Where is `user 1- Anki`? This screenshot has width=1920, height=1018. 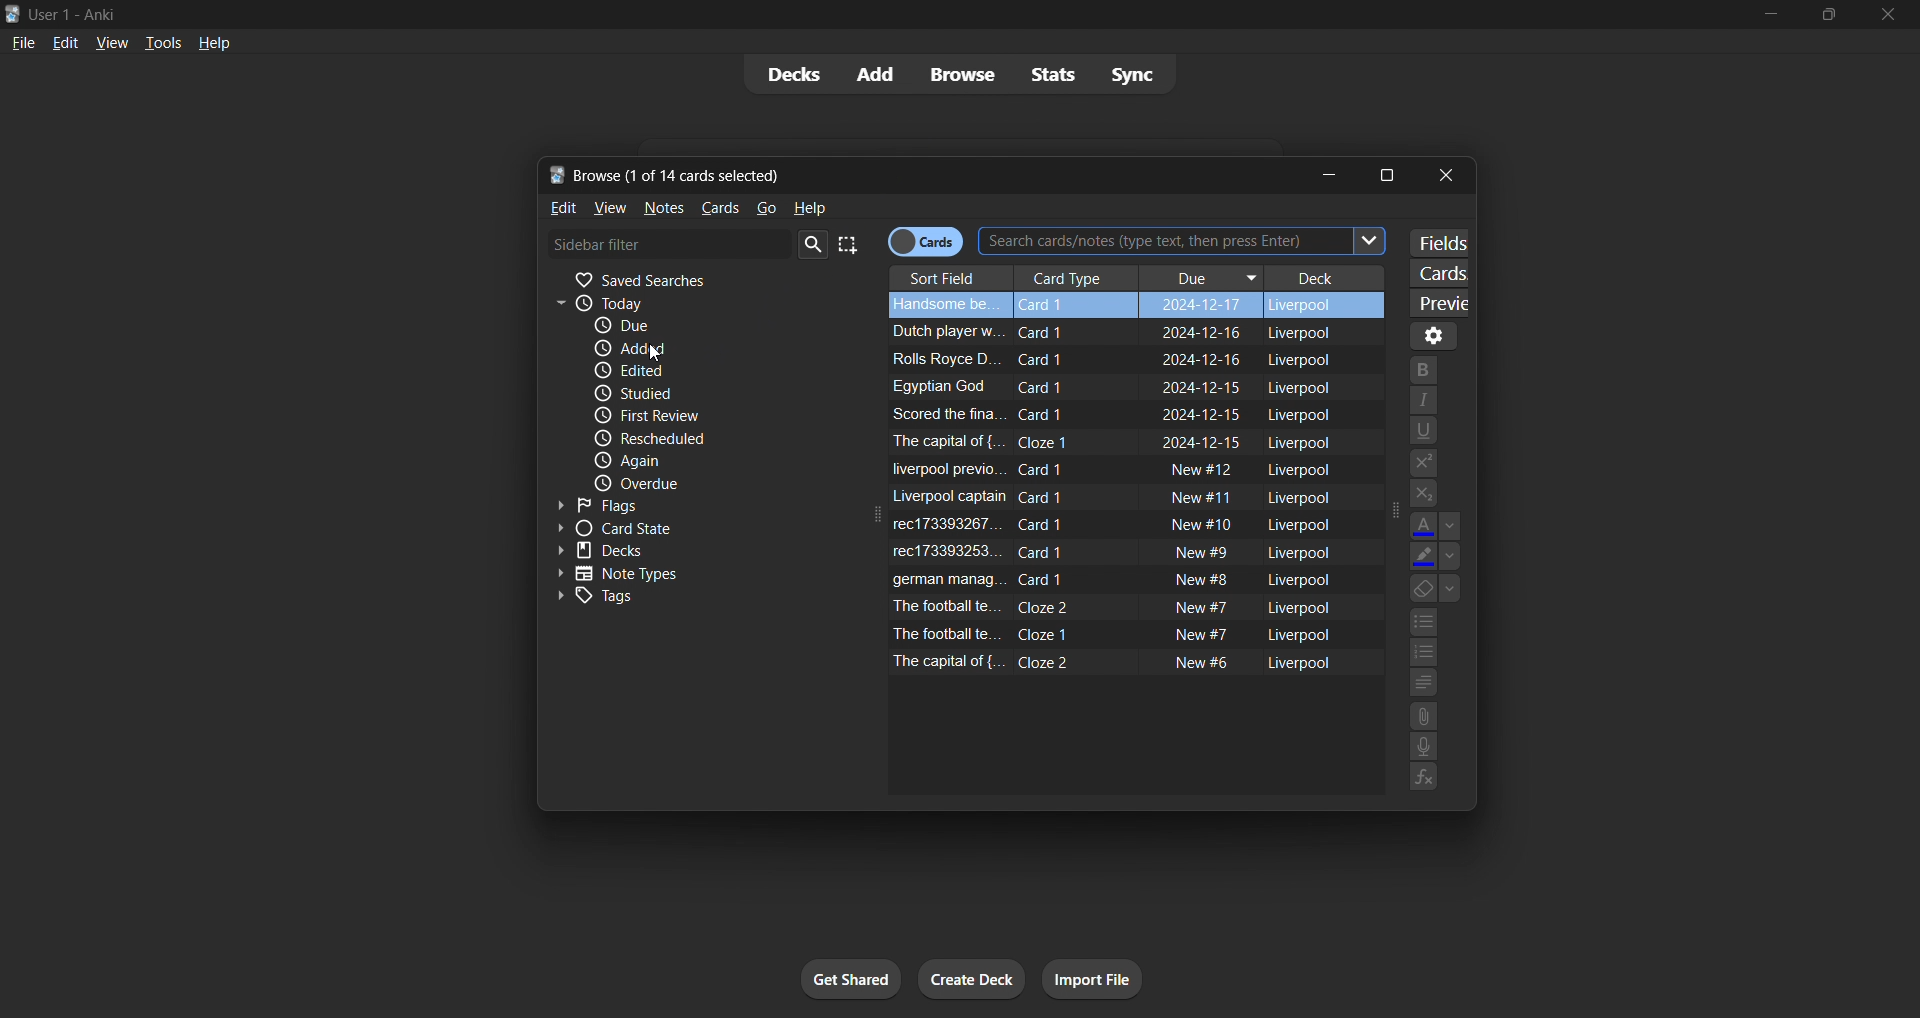 user 1- Anki is located at coordinates (863, 12).